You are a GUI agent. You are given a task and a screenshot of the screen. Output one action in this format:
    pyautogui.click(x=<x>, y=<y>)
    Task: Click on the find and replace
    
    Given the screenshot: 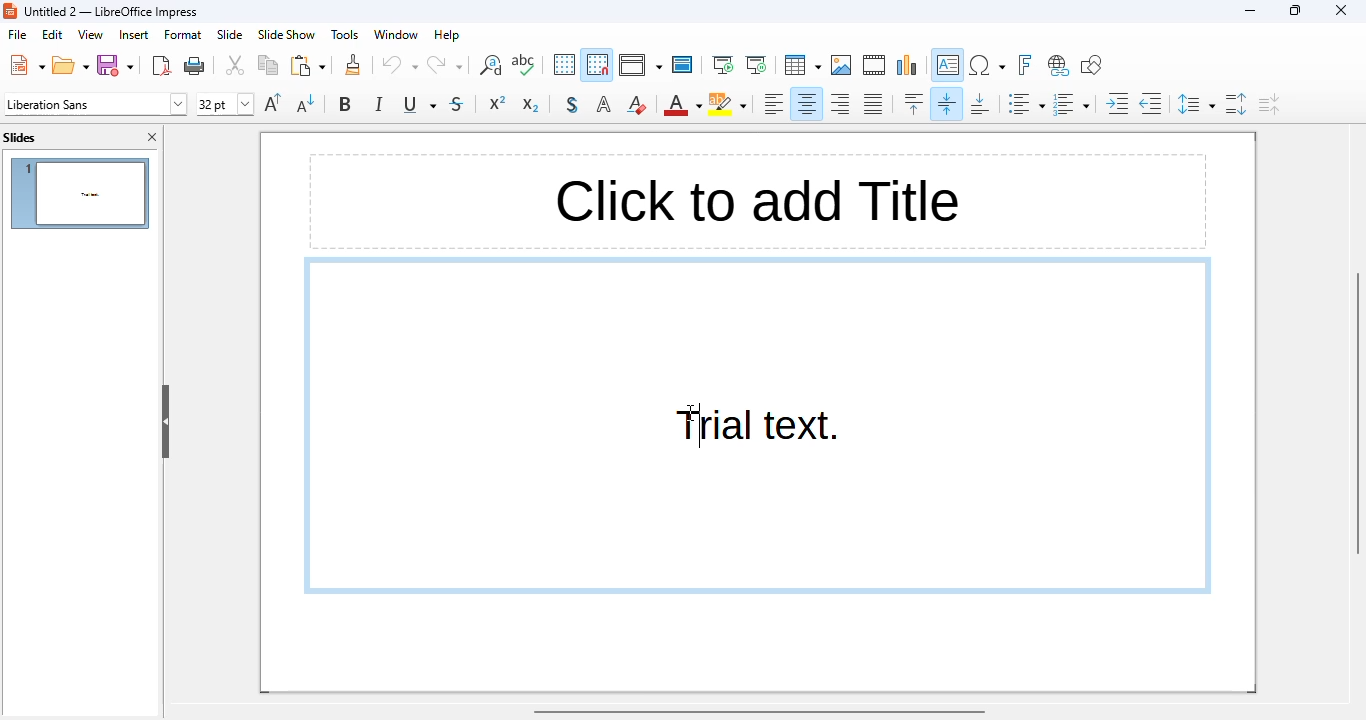 What is the action you would take?
    pyautogui.click(x=489, y=65)
    